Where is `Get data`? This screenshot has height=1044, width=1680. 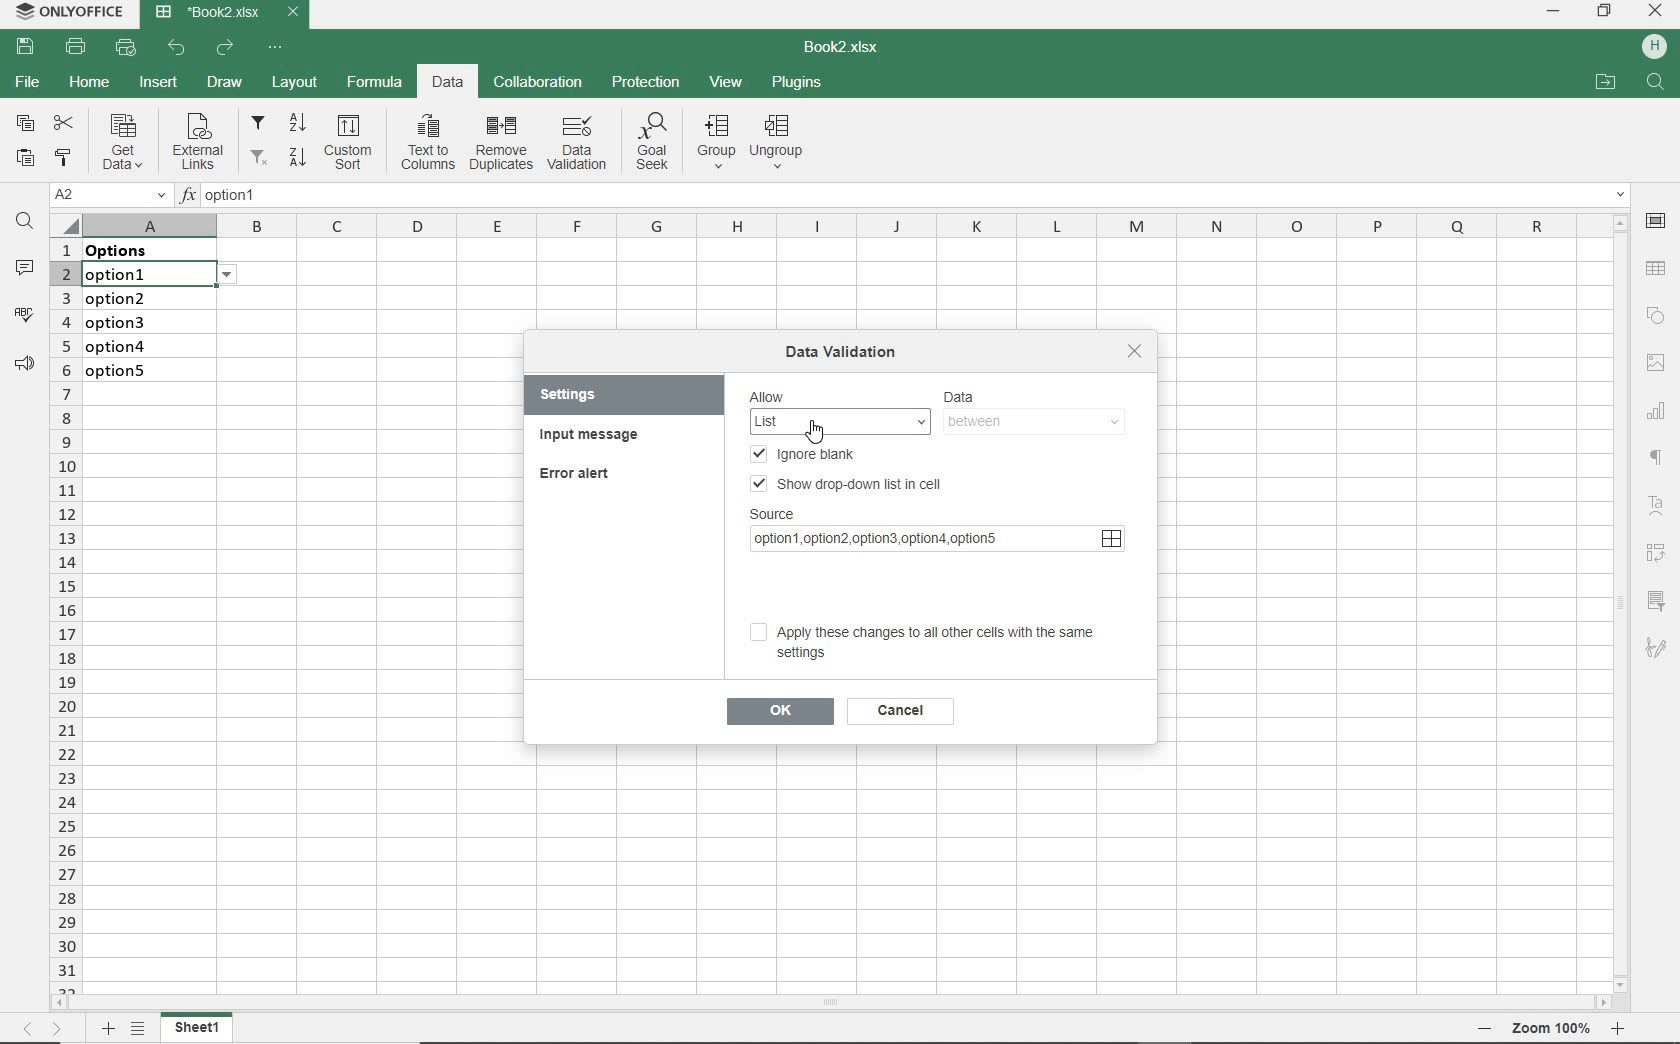
Get data is located at coordinates (120, 141).